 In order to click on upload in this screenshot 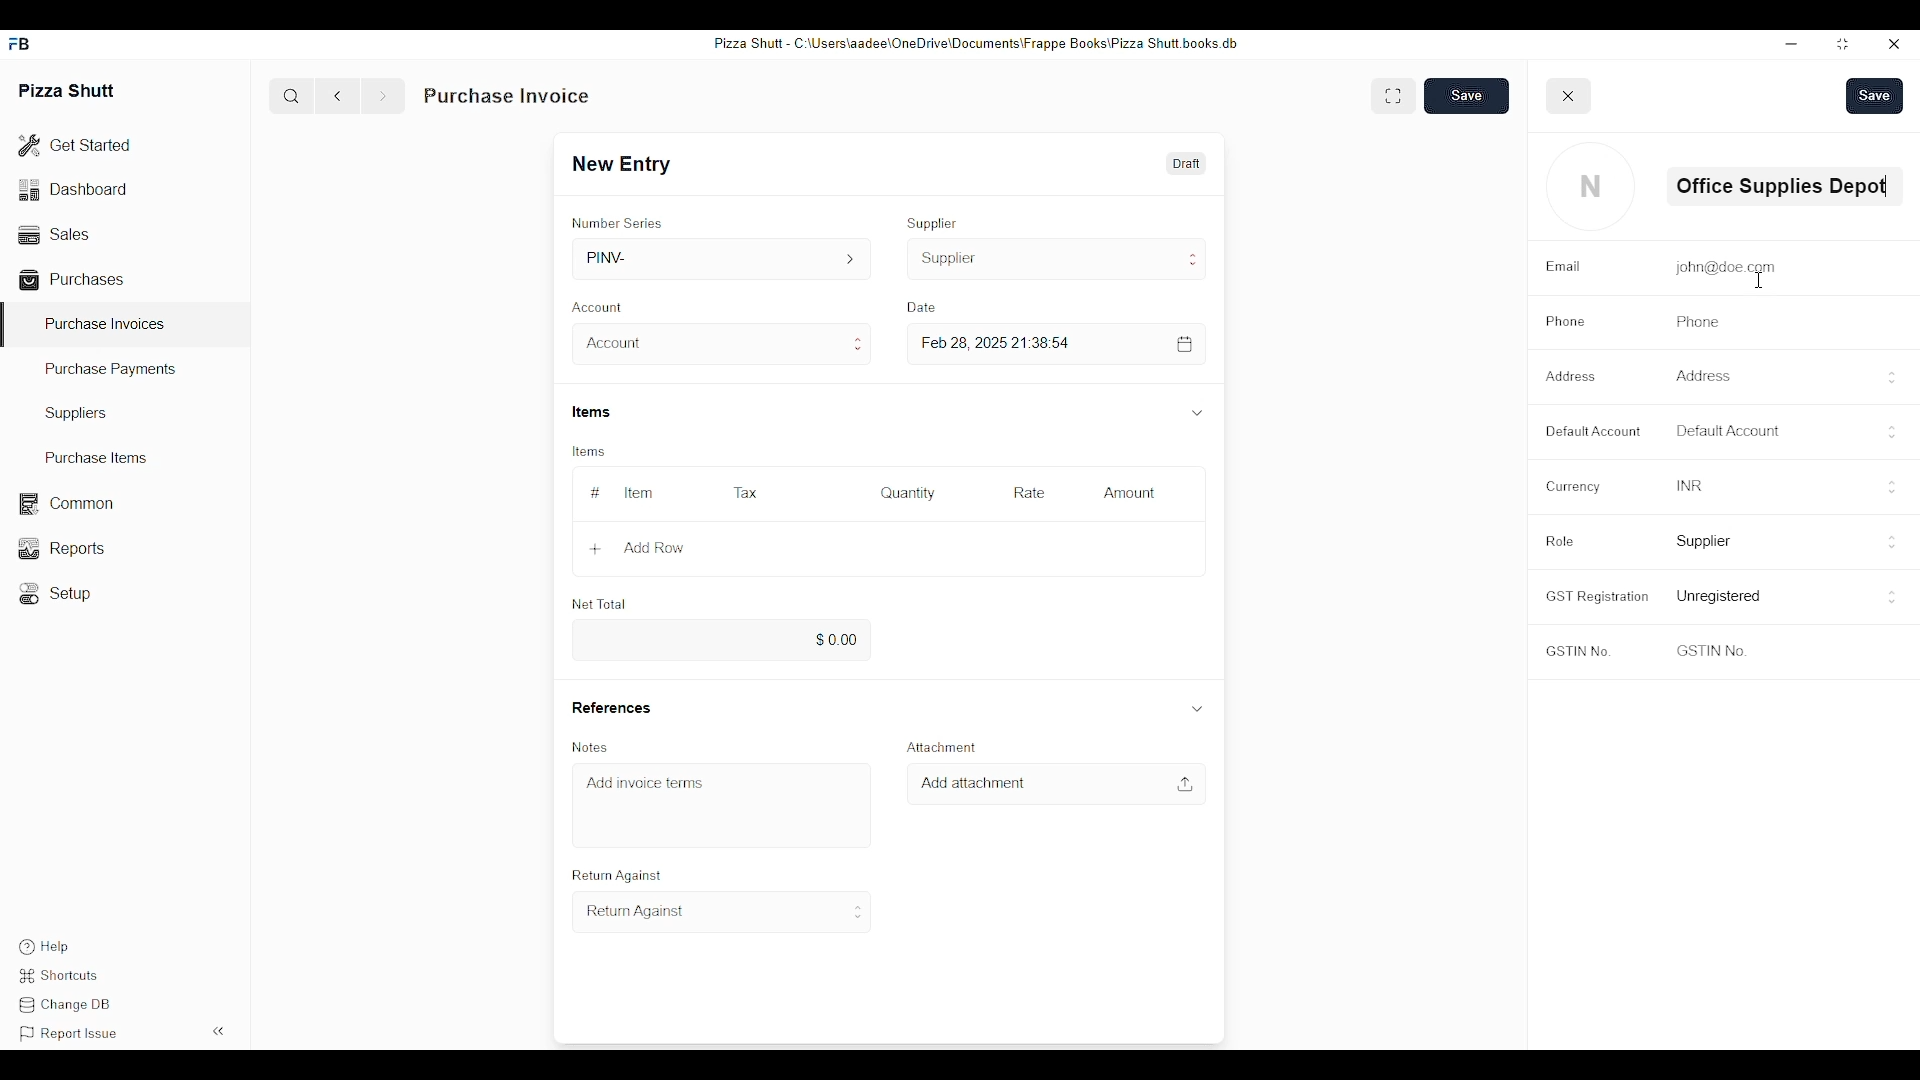, I will do `click(1184, 784)`.